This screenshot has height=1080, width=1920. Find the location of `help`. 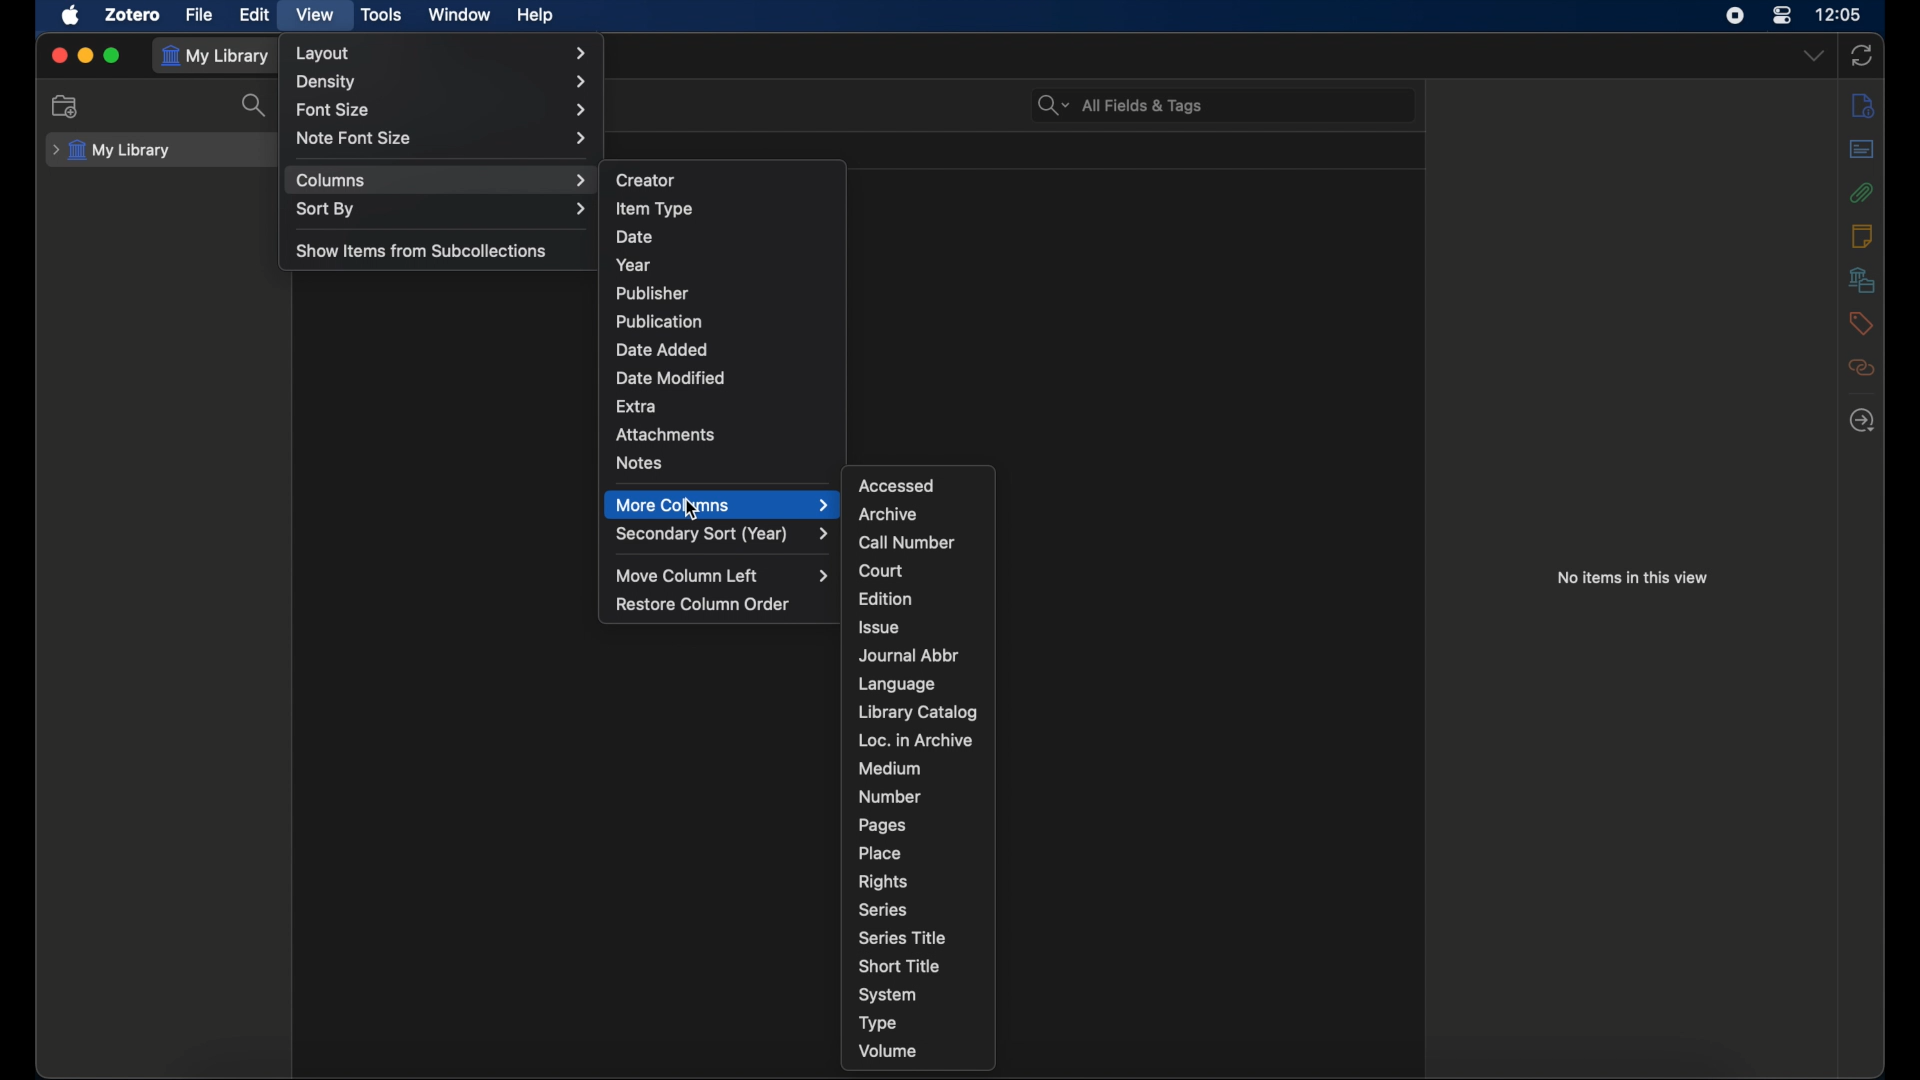

help is located at coordinates (536, 16).